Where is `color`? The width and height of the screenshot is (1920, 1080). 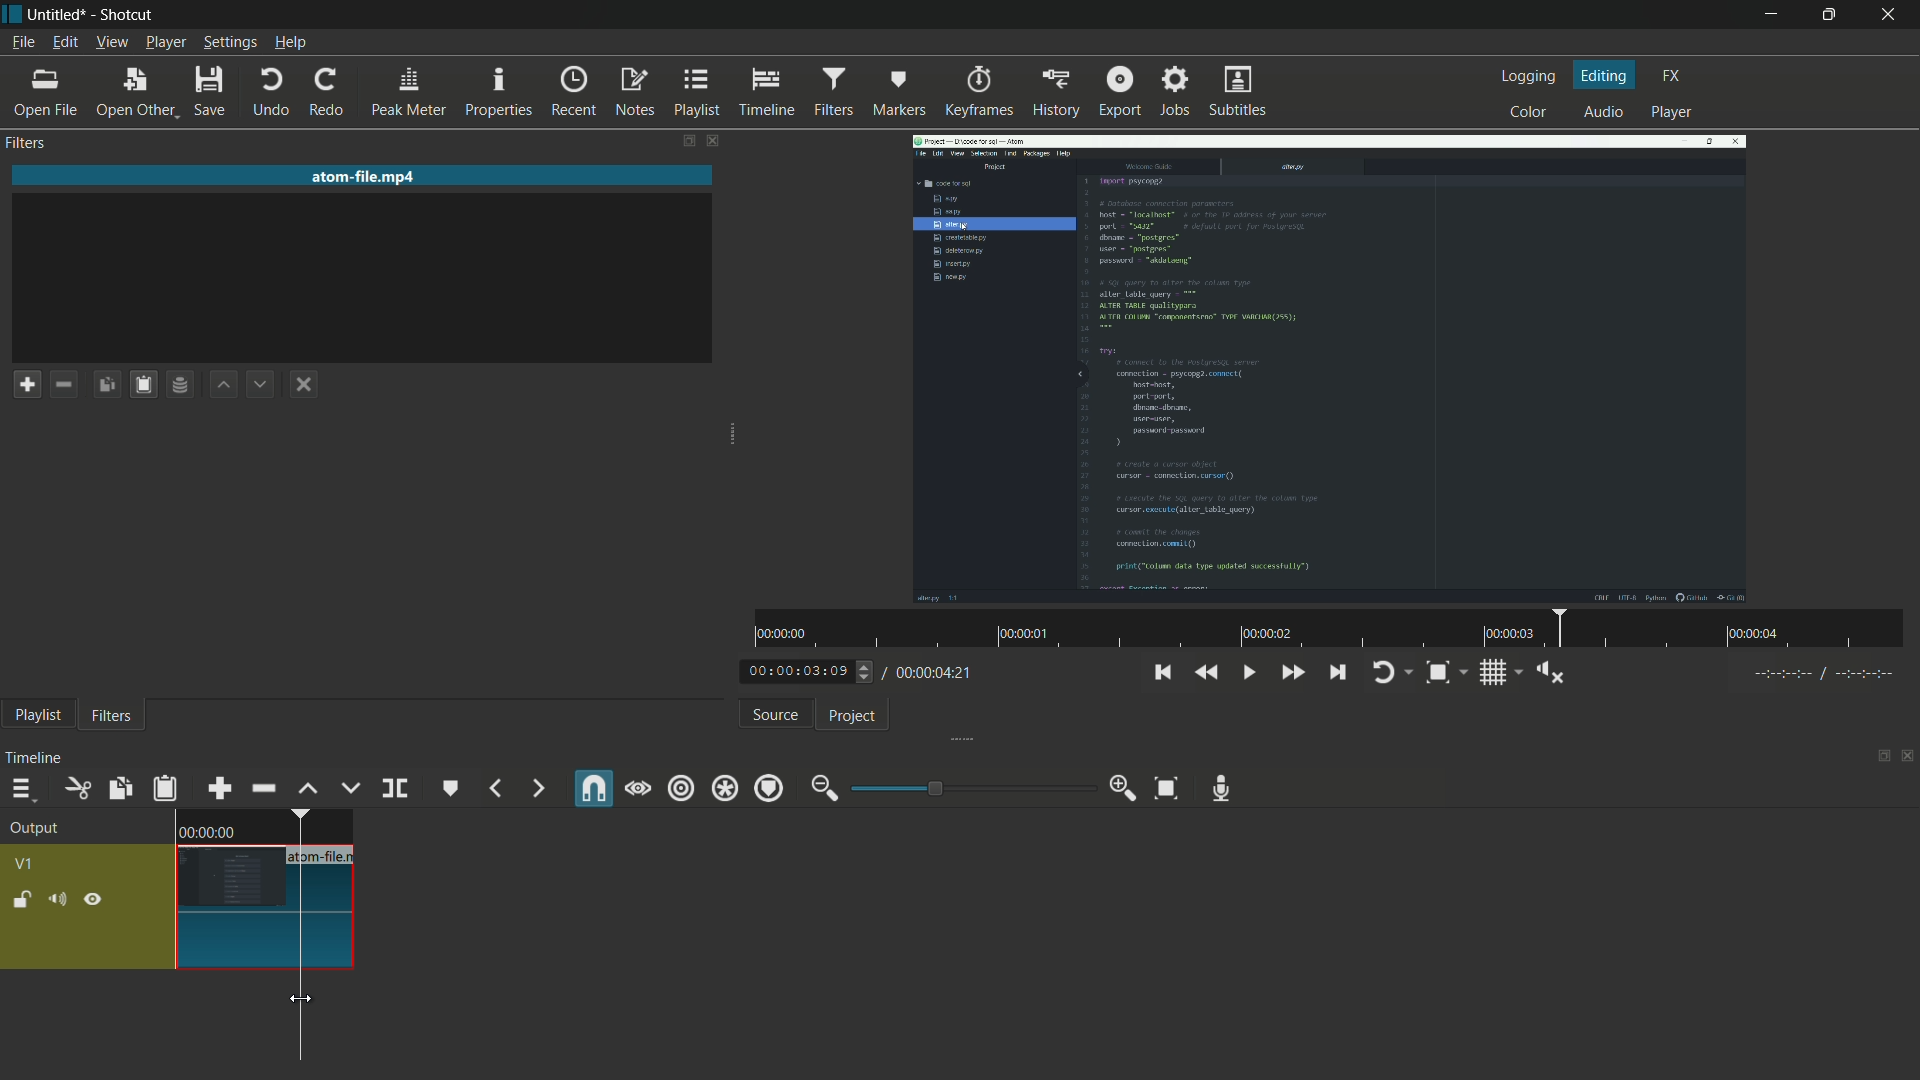 color is located at coordinates (1528, 113).